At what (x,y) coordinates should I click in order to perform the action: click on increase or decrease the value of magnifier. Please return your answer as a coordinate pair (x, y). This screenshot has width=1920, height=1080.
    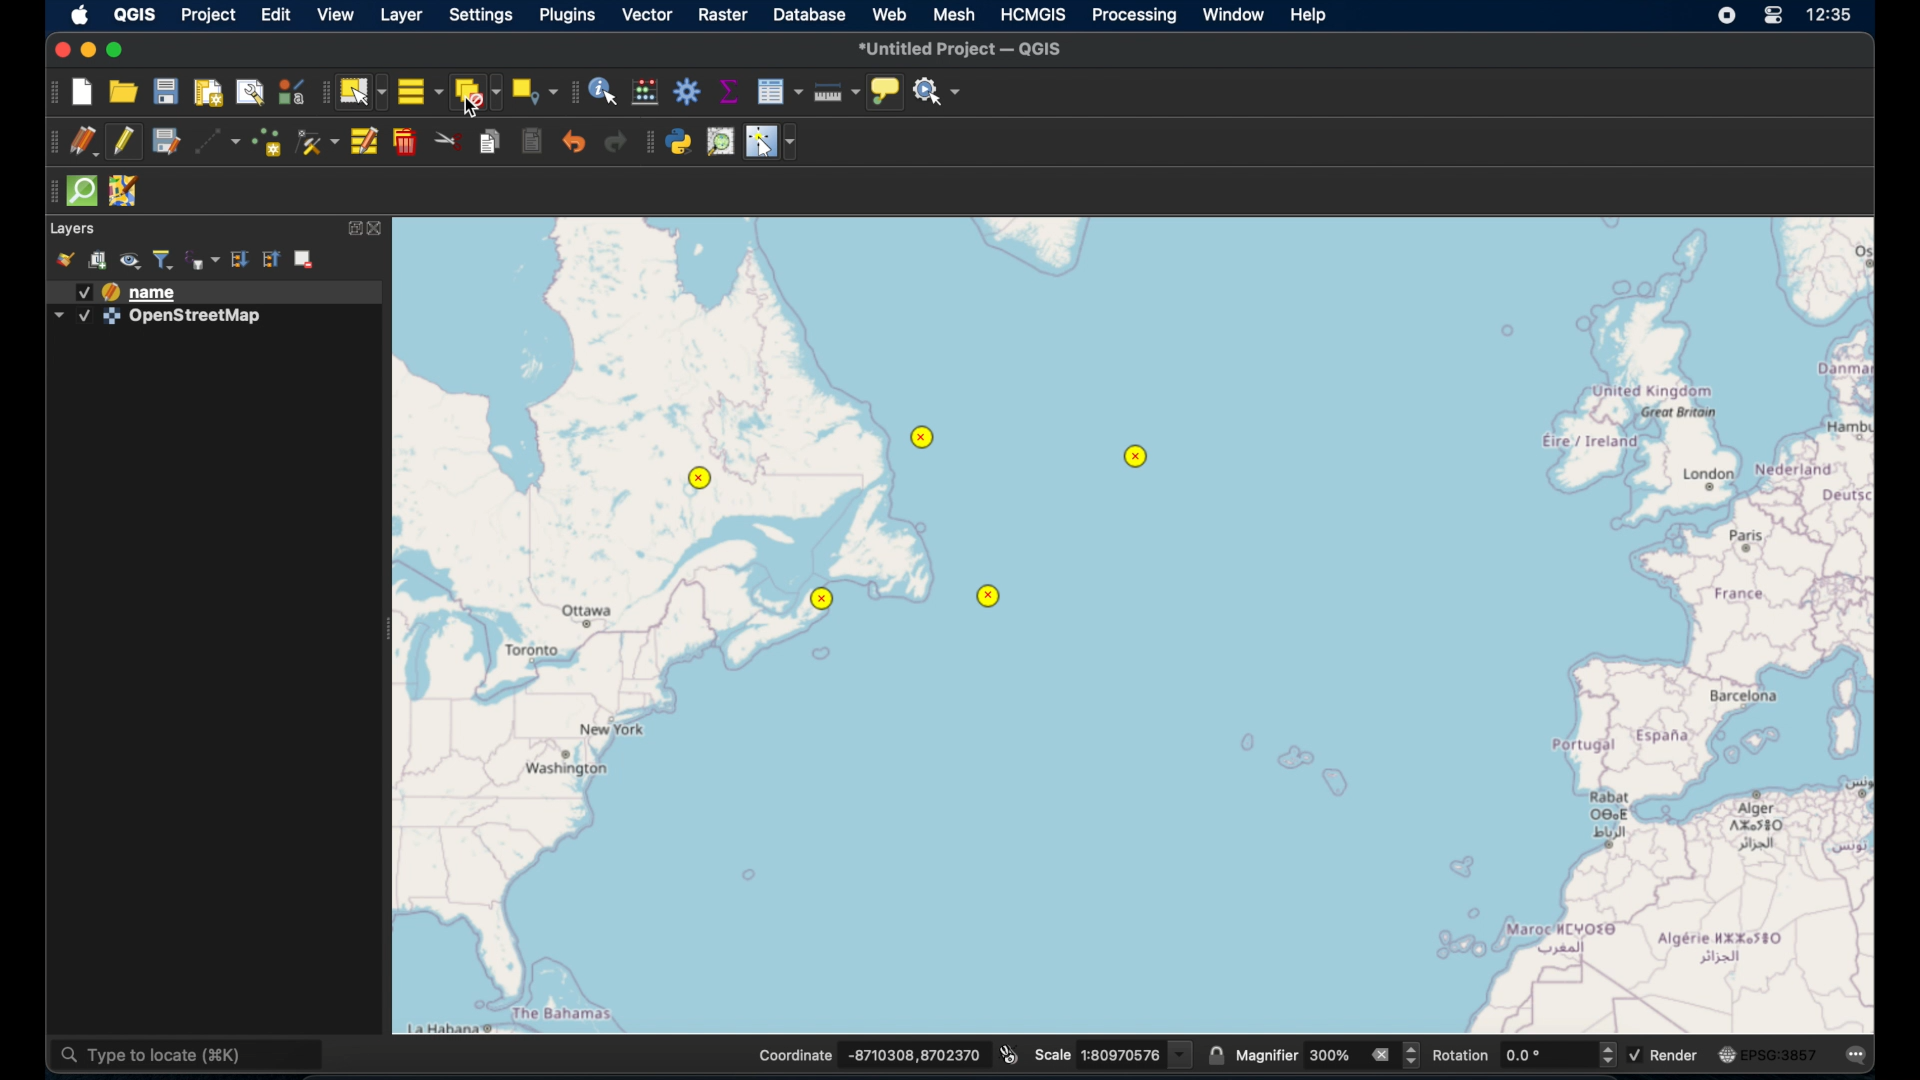
    Looking at the image, I should click on (1413, 1056).